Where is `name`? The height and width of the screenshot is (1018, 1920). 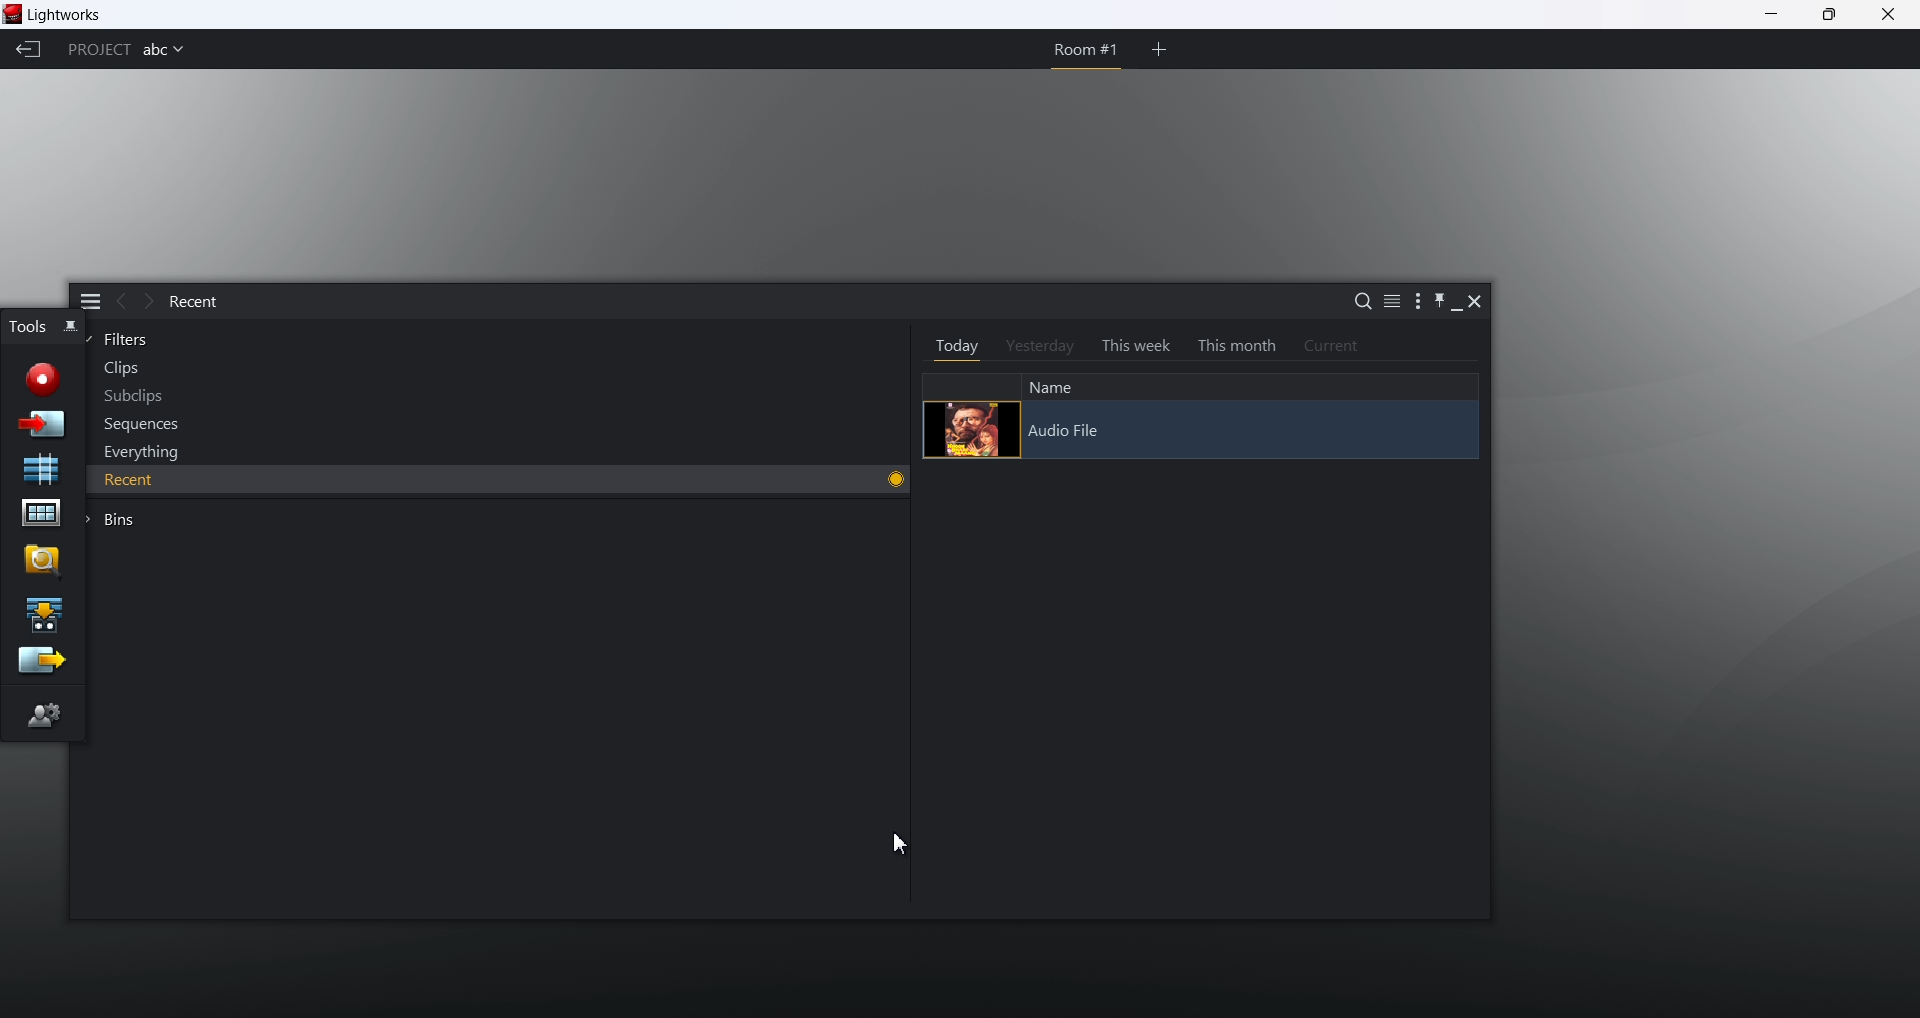
name is located at coordinates (1050, 385).